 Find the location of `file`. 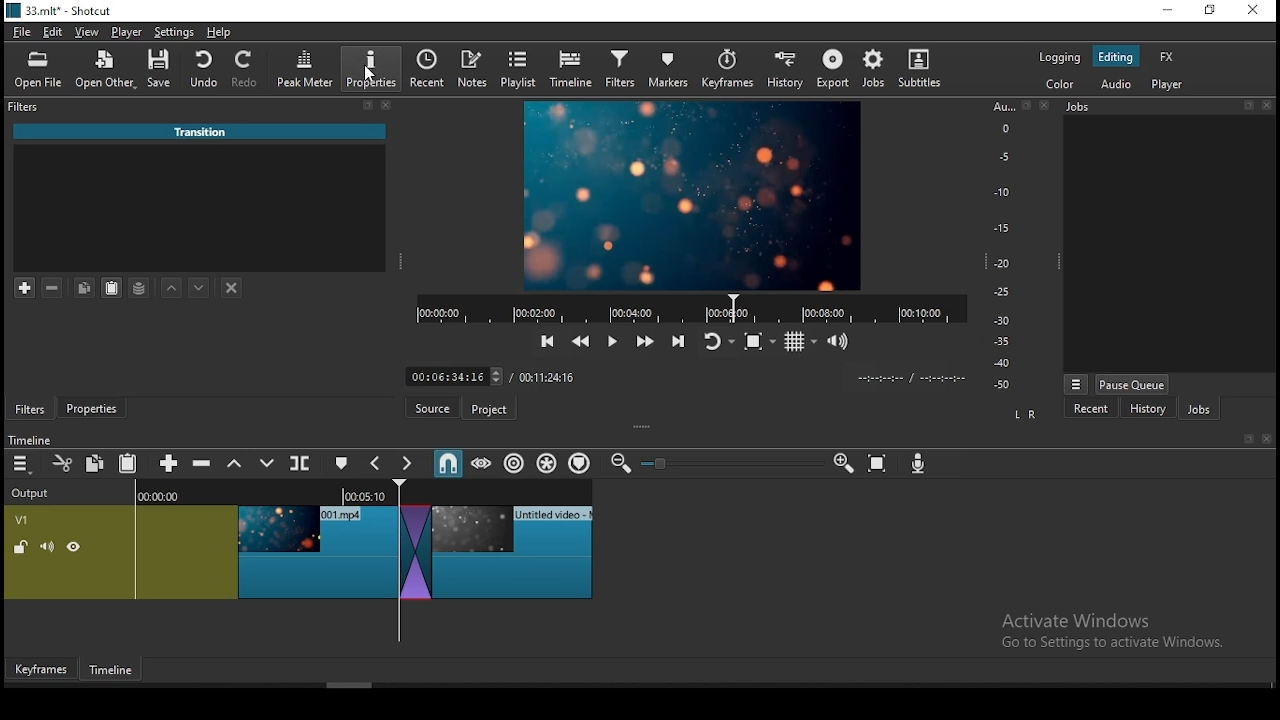

file is located at coordinates (23, 33).